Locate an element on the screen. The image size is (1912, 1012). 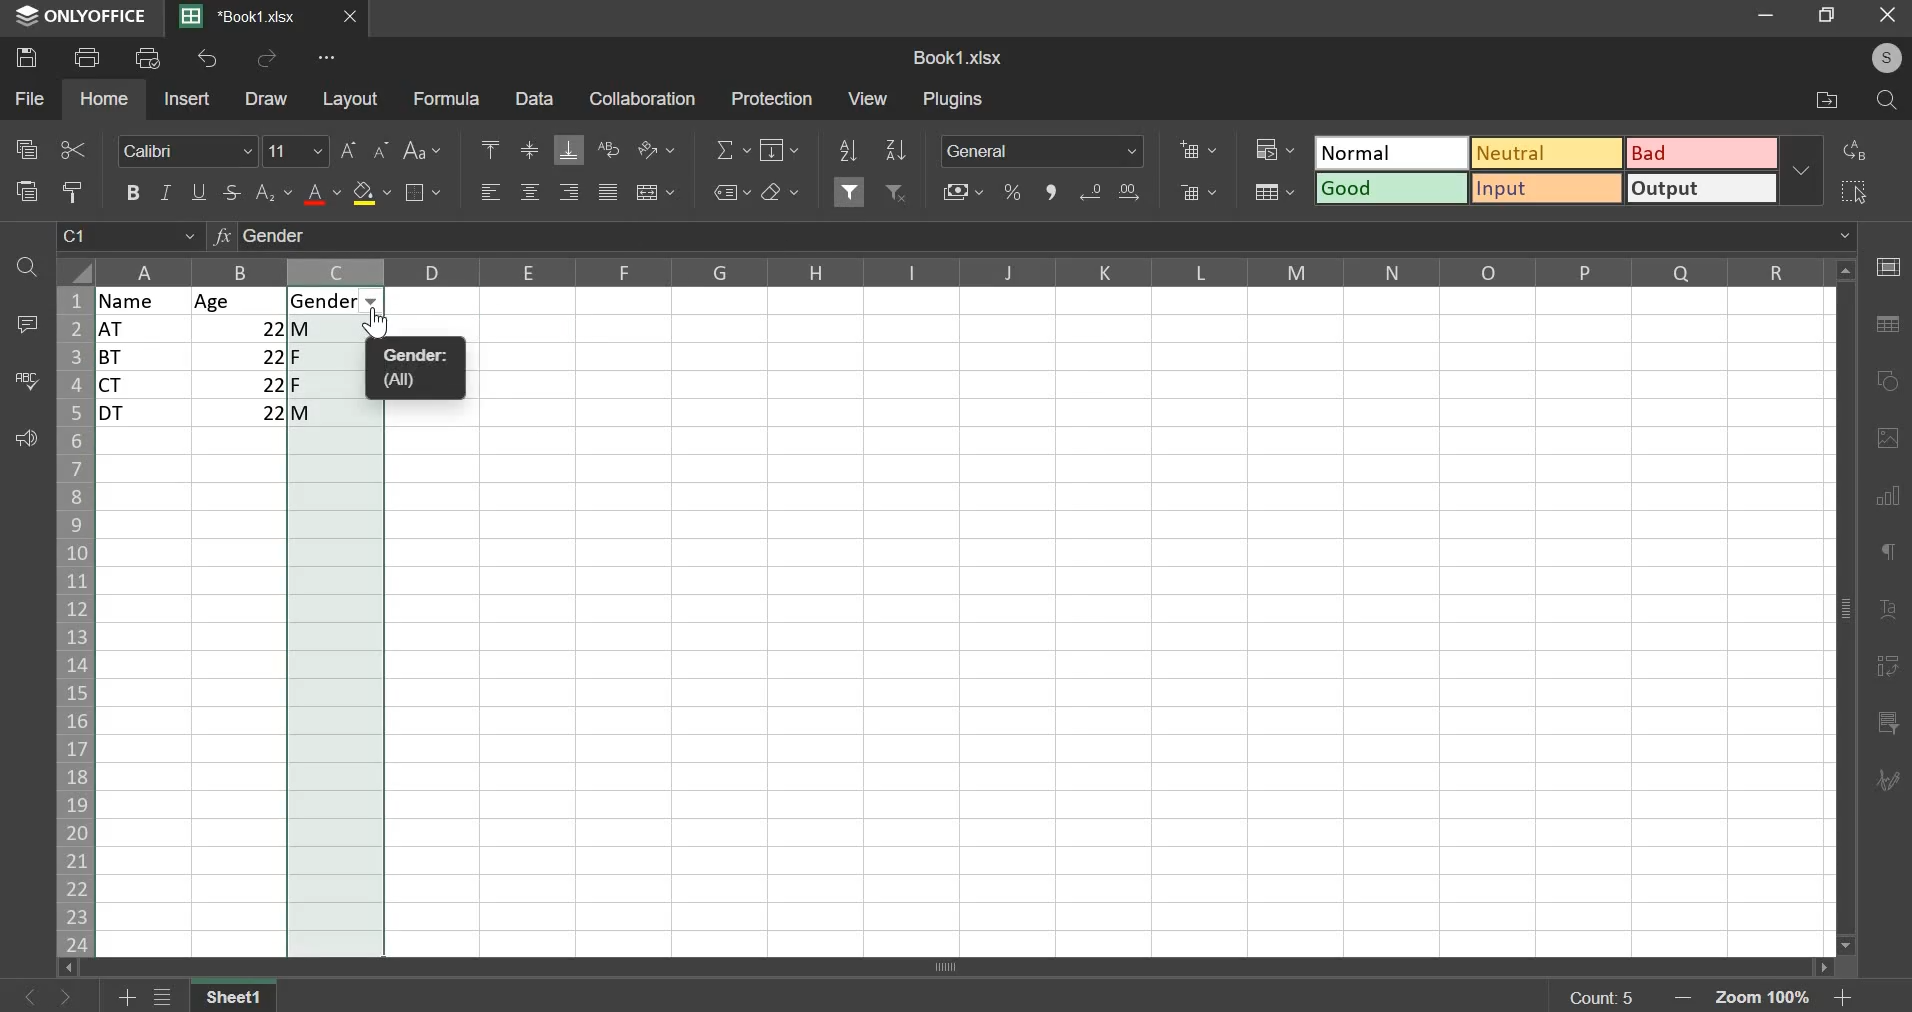
rows is located at coordinates (72, 622).